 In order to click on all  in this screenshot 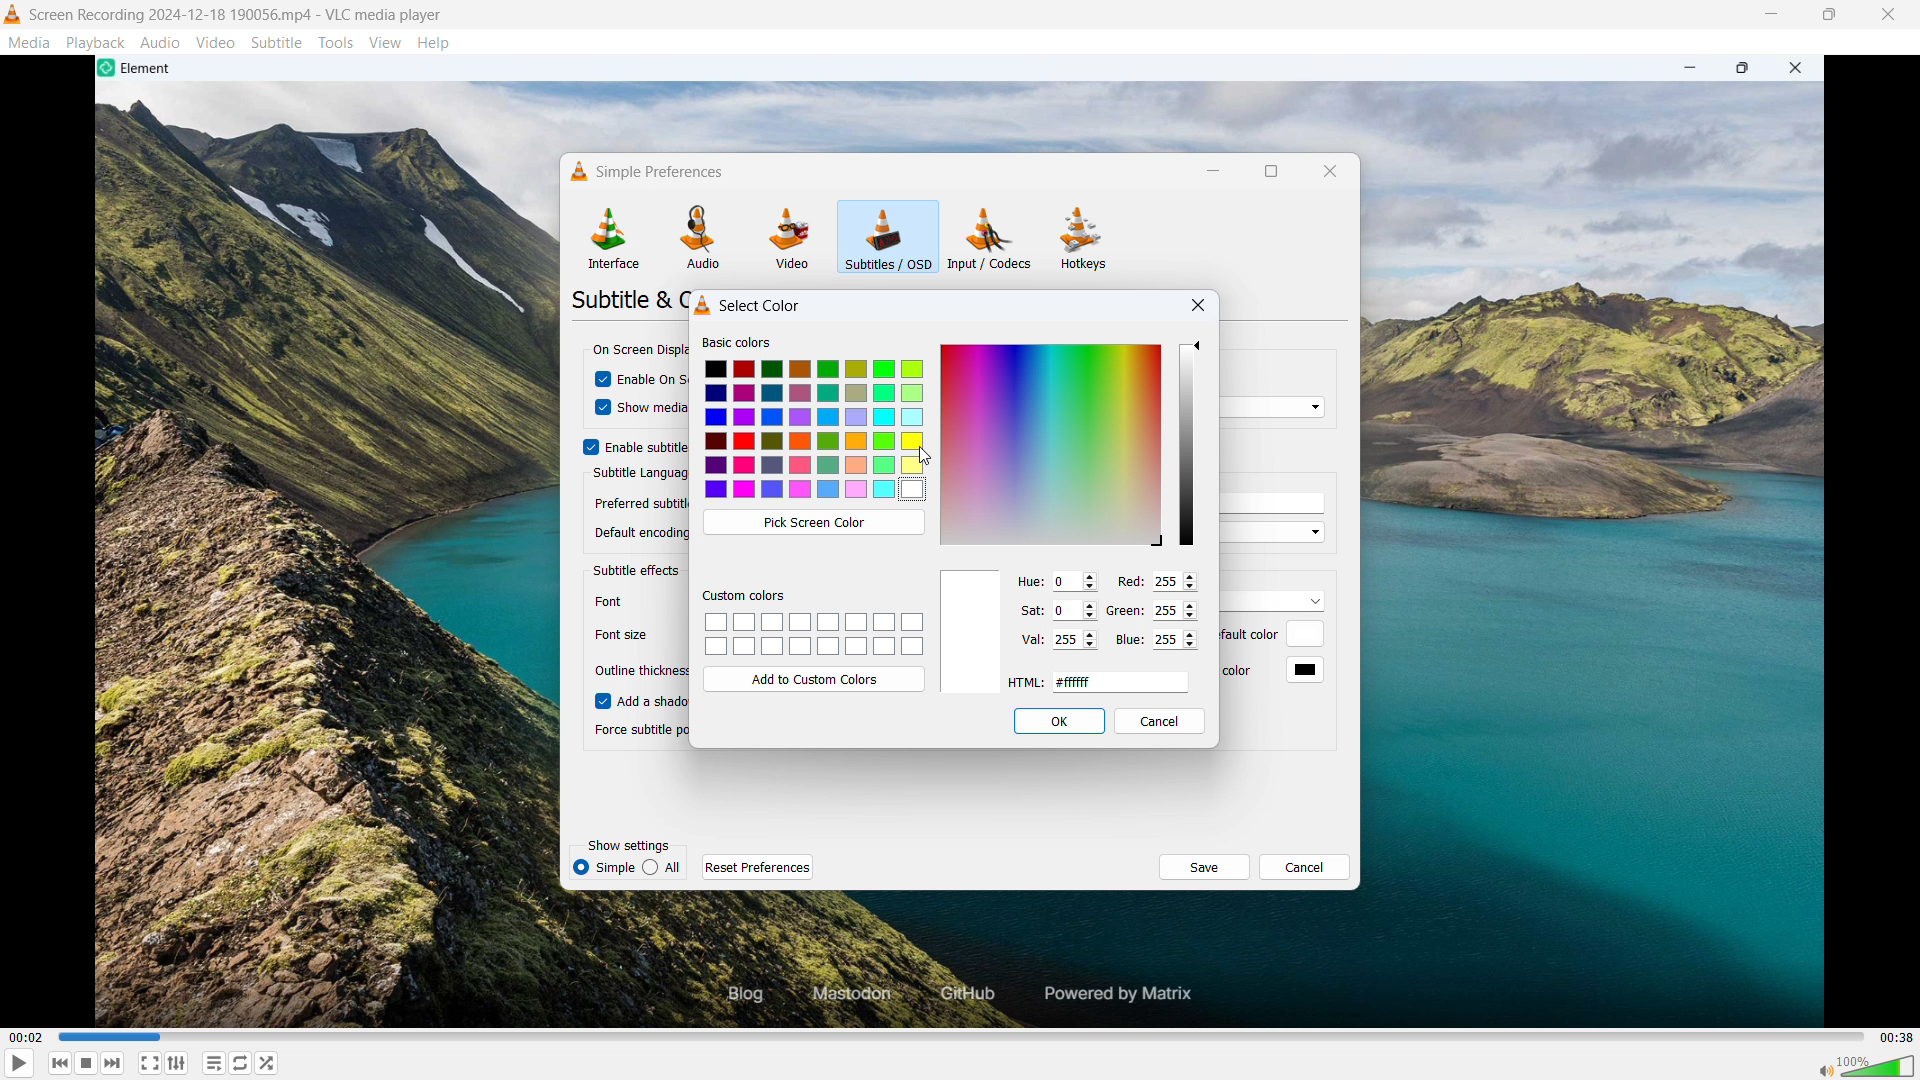, I will do `click(663, 867)`.